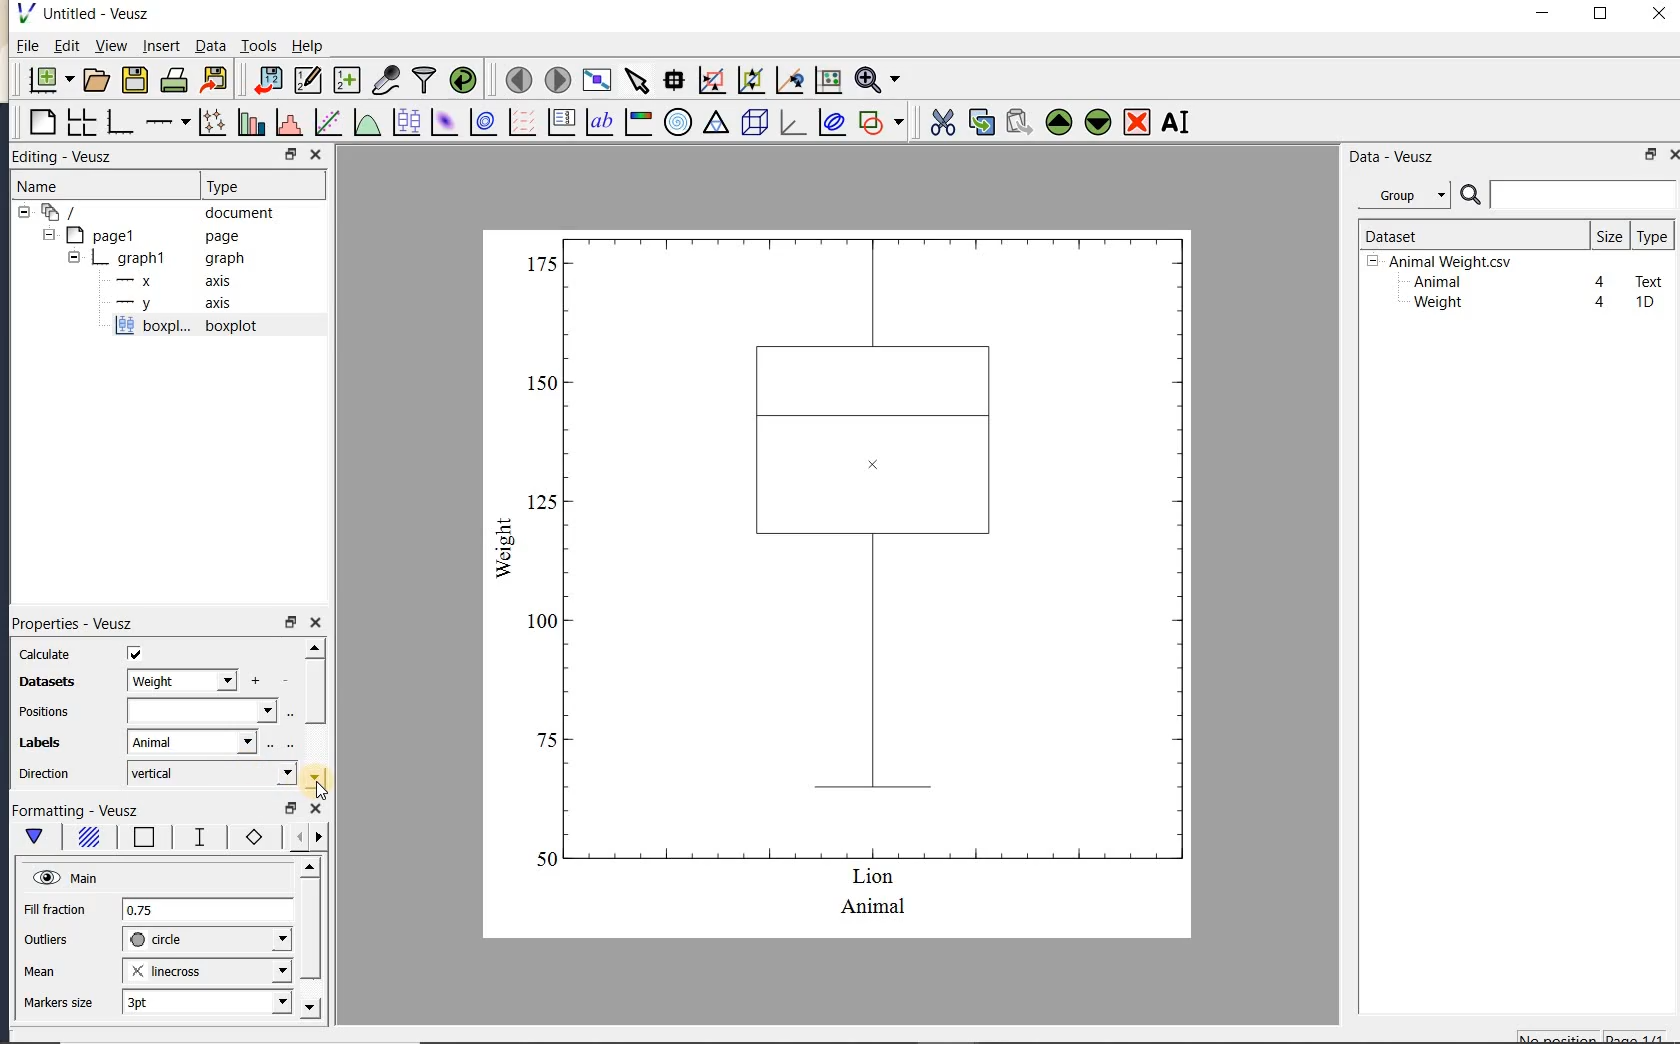 Image resolution: width=1680 pixels, height=1044 pixels. Describe the element at coordinates (1019, 124) in the screenshot. I see `paste widget from the clipboard` at that location.